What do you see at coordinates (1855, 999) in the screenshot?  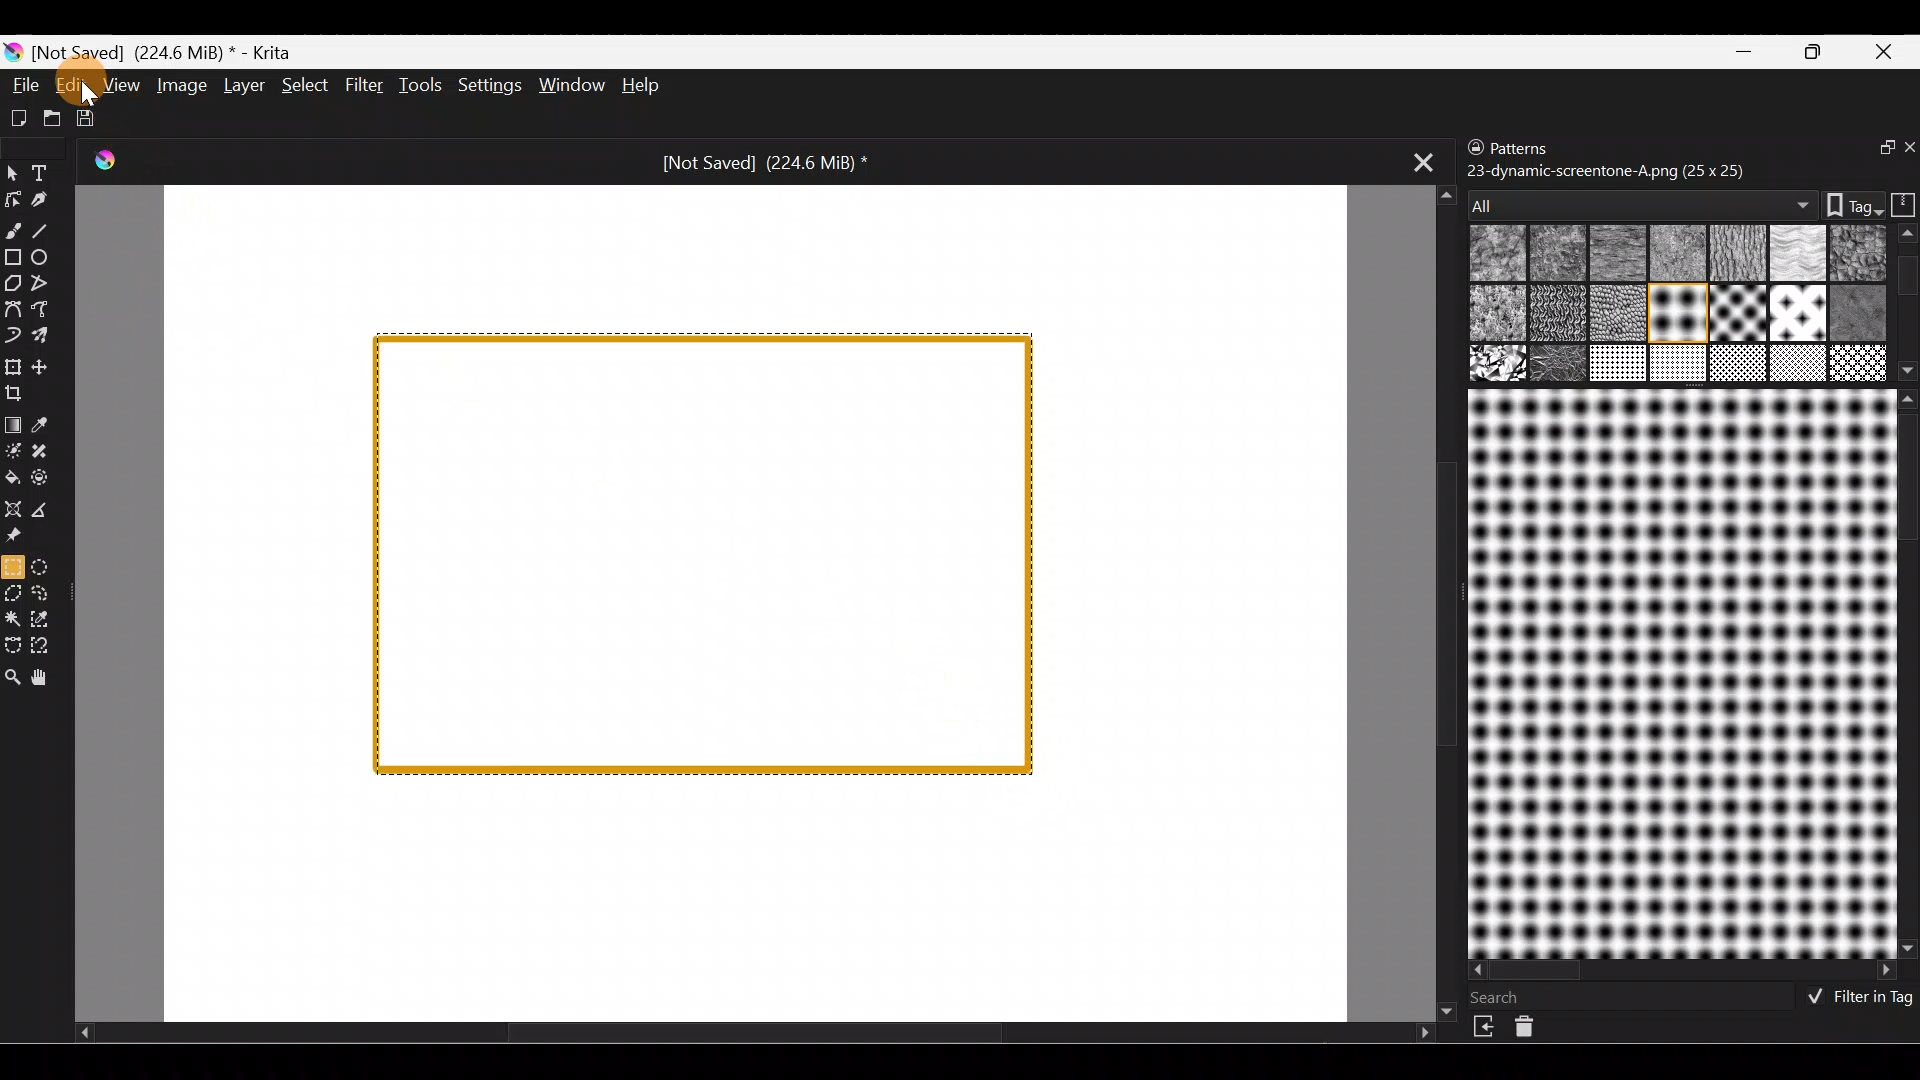 I see `Filter in tag` at bounding box center [1855, 999].